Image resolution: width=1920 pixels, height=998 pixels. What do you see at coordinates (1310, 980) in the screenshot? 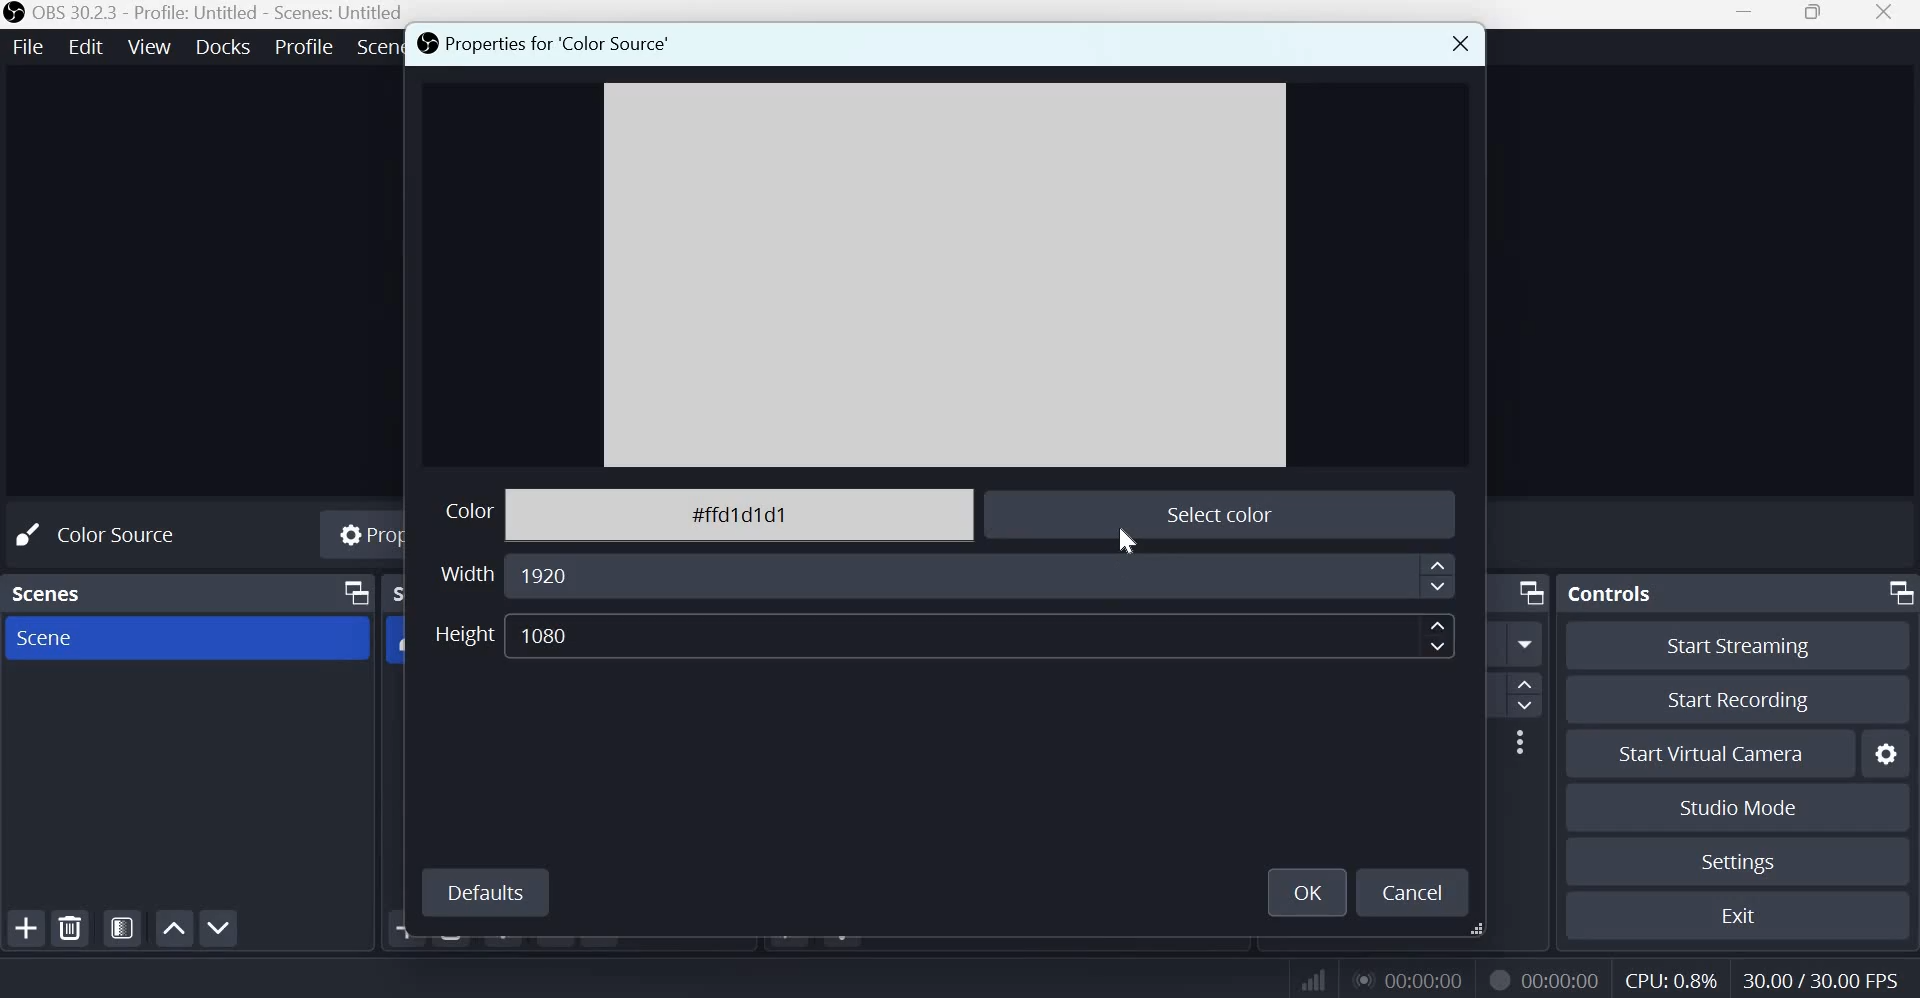
I see `Connection Status Indicator` at bounding box center [1310, 980].